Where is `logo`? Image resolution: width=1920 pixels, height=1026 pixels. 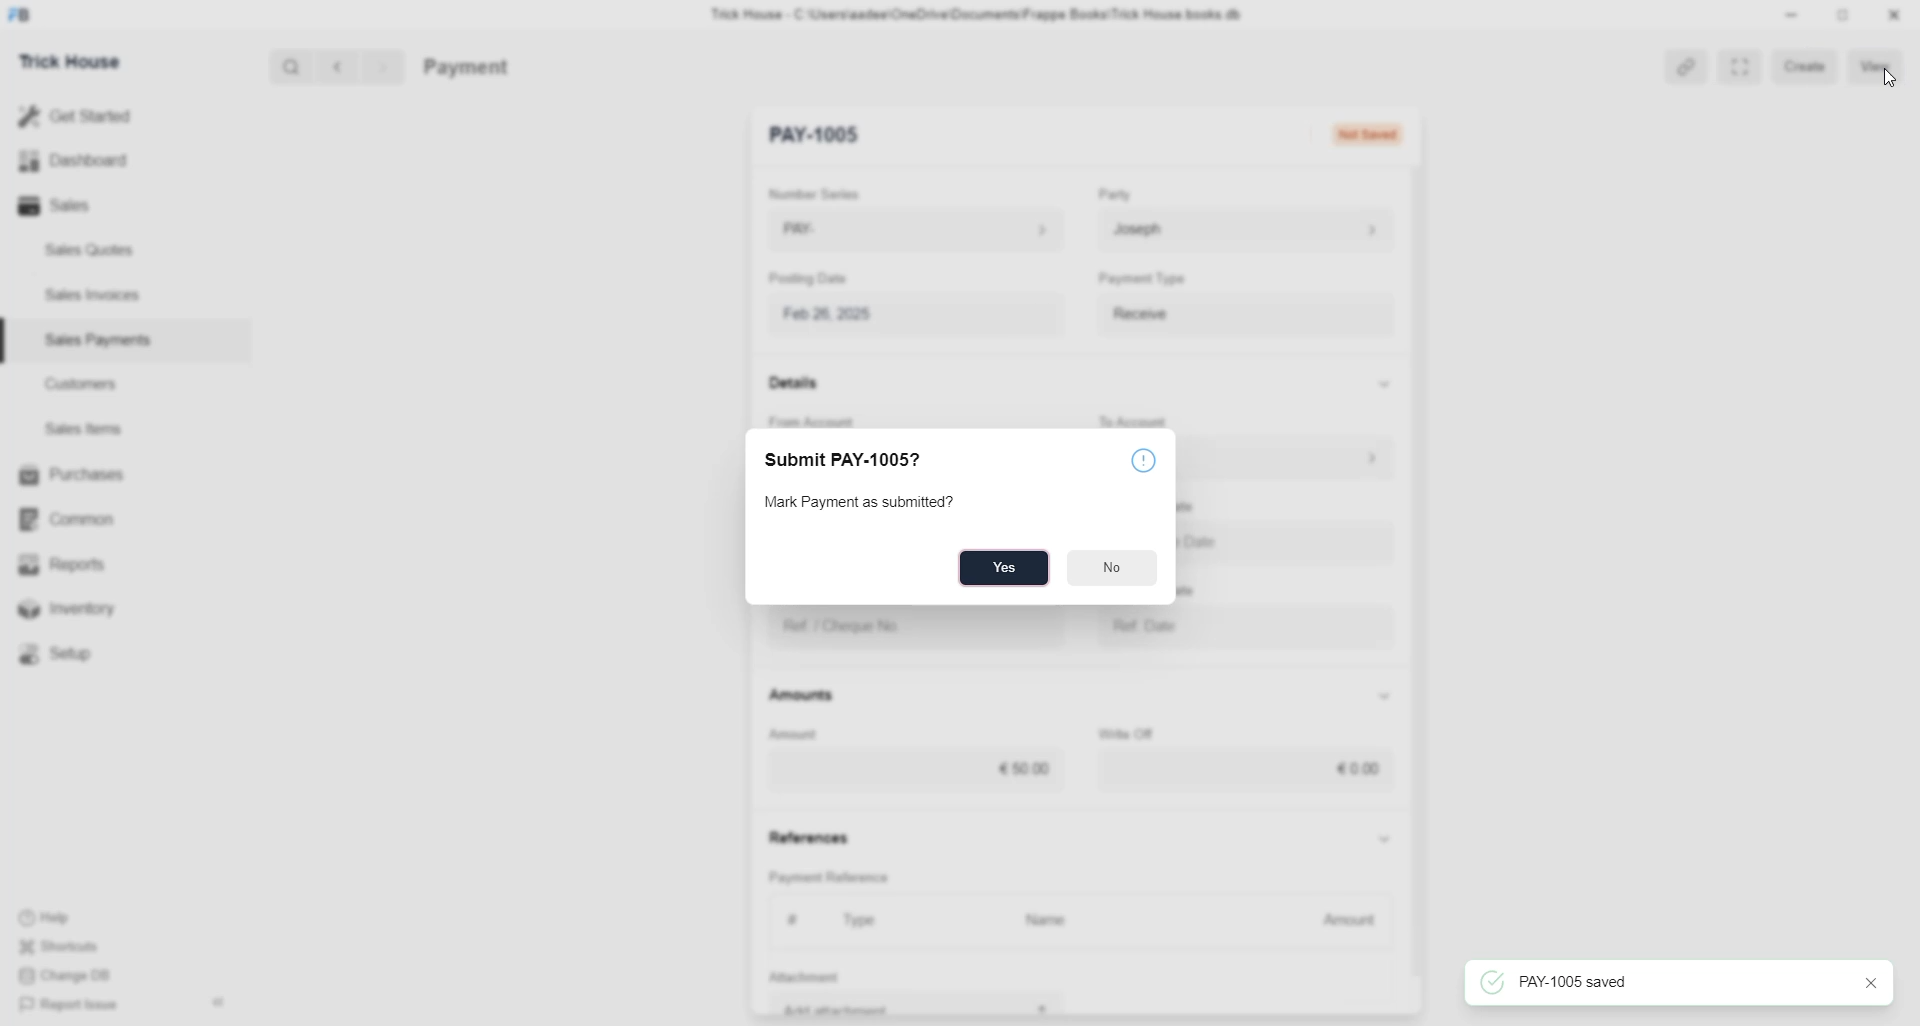 logo is located at coordinates (21, 15).